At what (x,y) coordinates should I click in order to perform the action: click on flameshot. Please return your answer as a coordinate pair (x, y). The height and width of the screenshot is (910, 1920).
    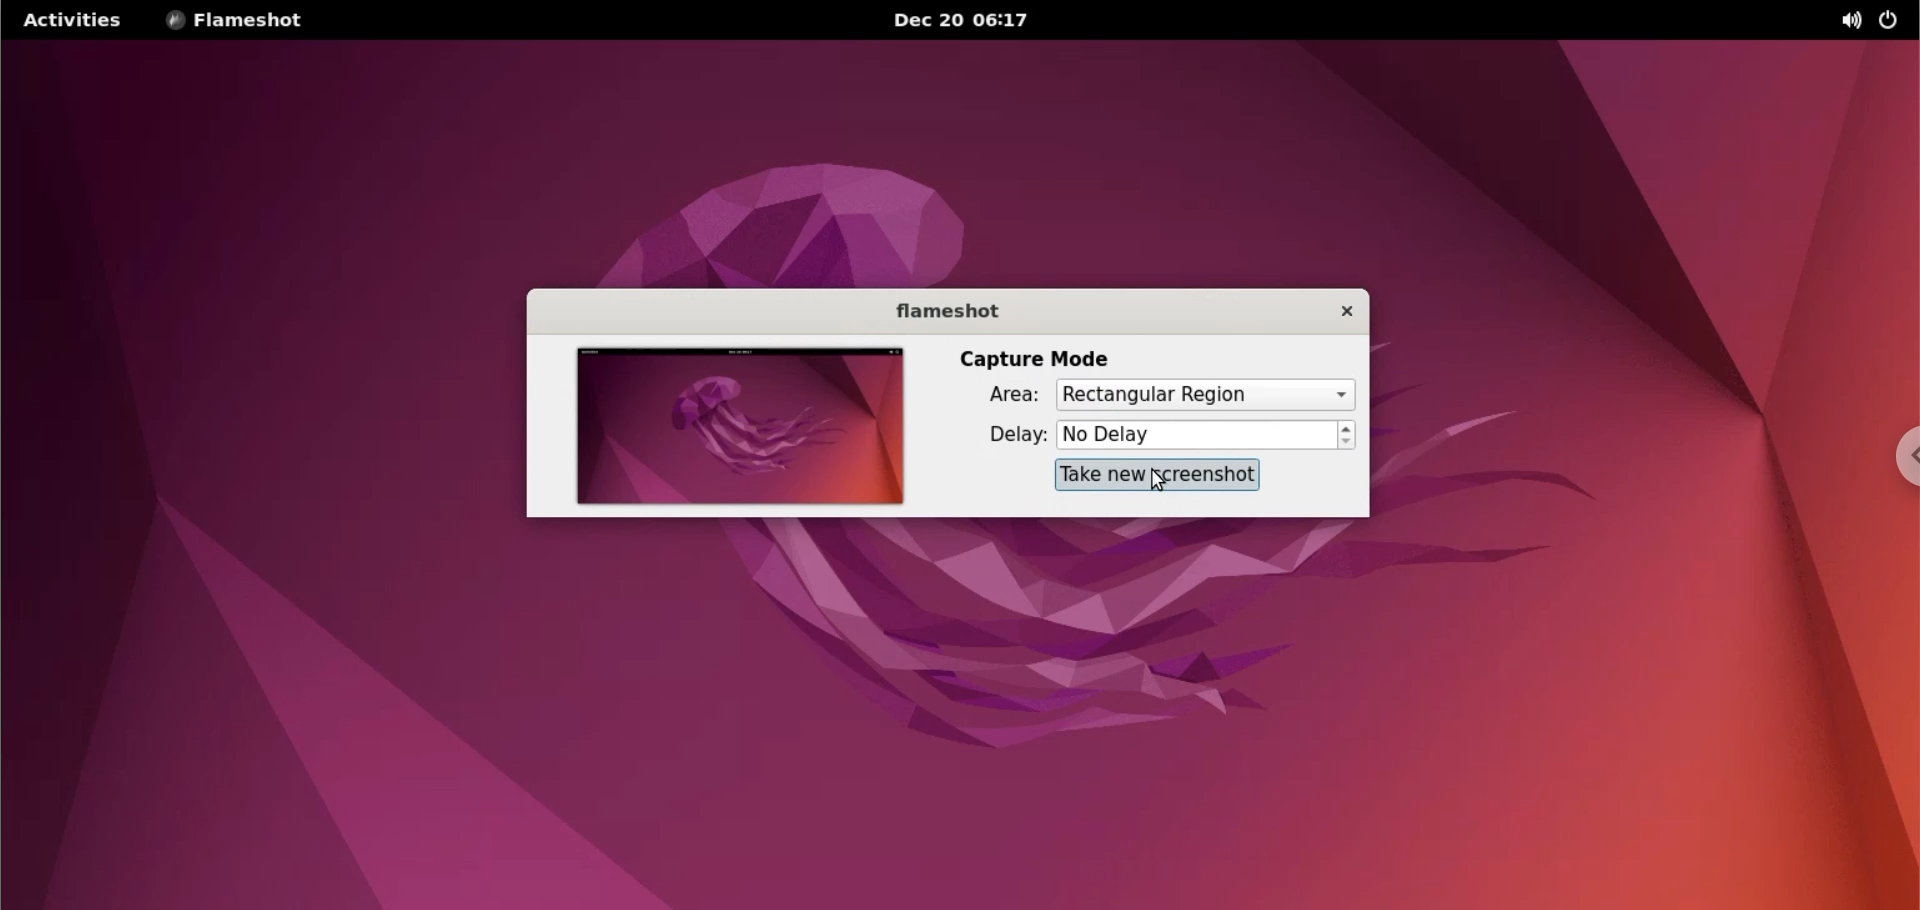
    Looking at the image, I should click on (937, 309).